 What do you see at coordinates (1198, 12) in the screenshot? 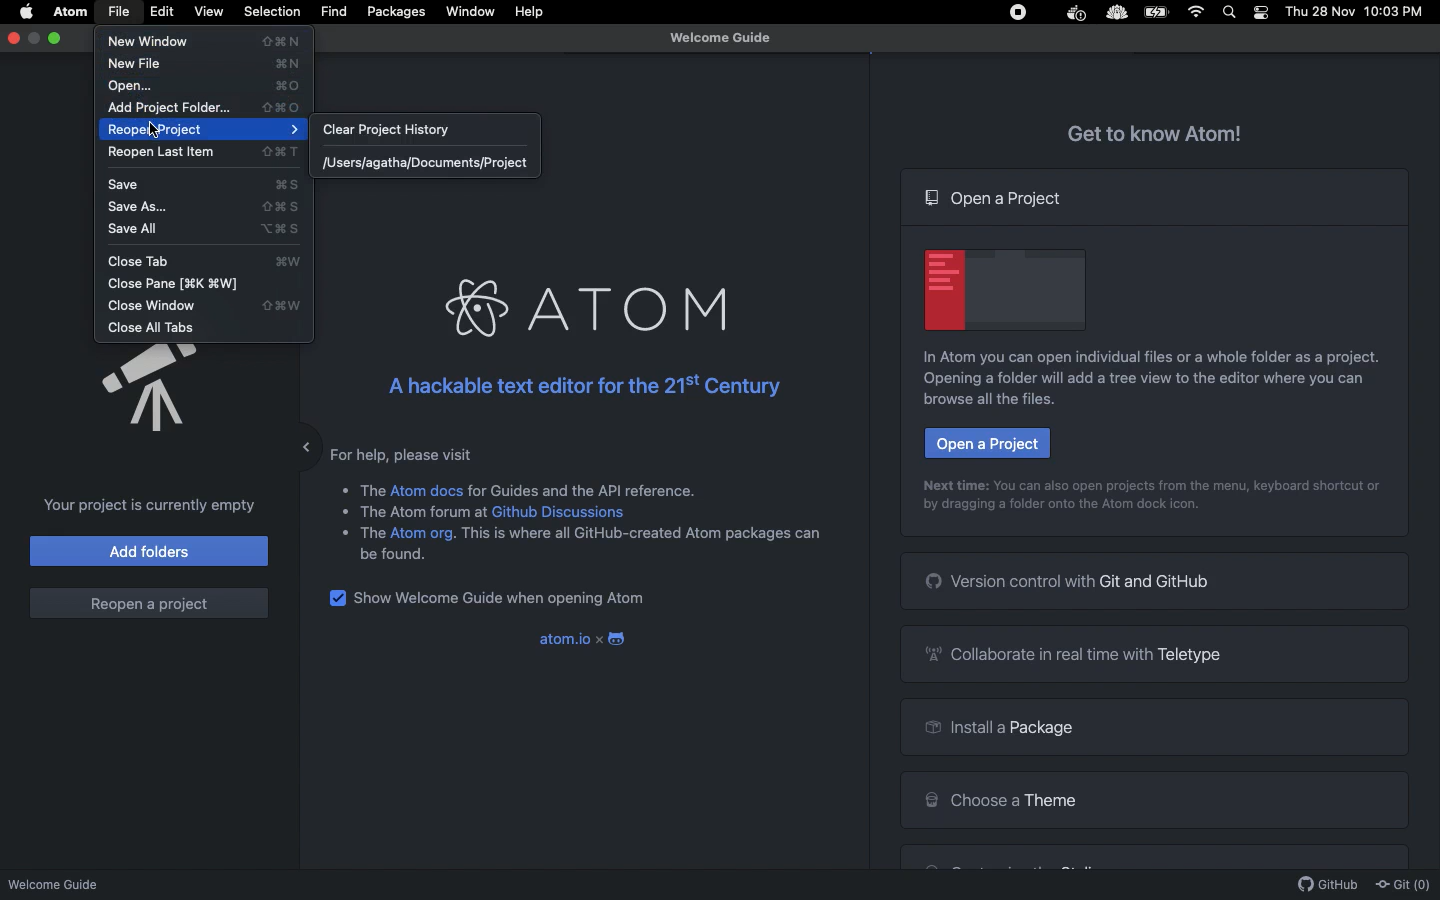
I see `Internet` at bounding box center [1198, 12].